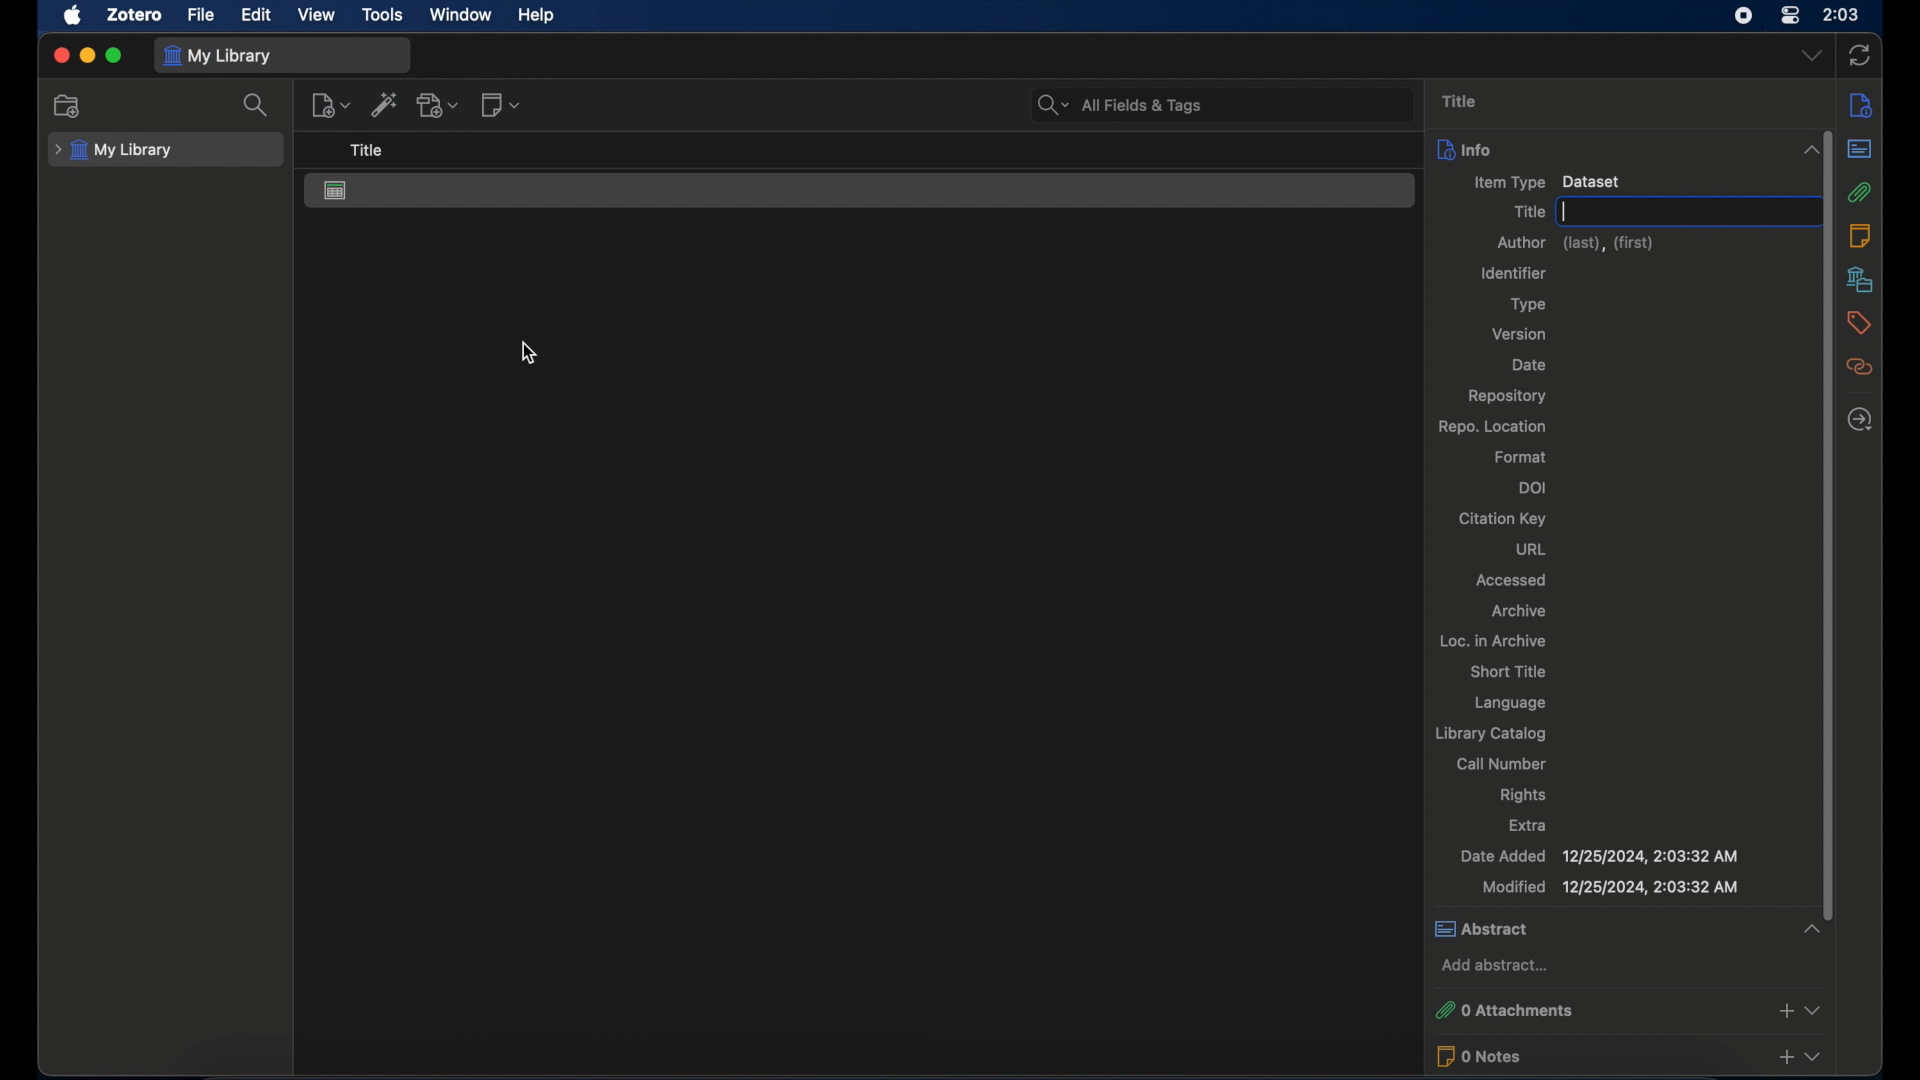  Describe the element at coordinates (385, 104) in the screenshot. I see `add item by identifier` at that location.